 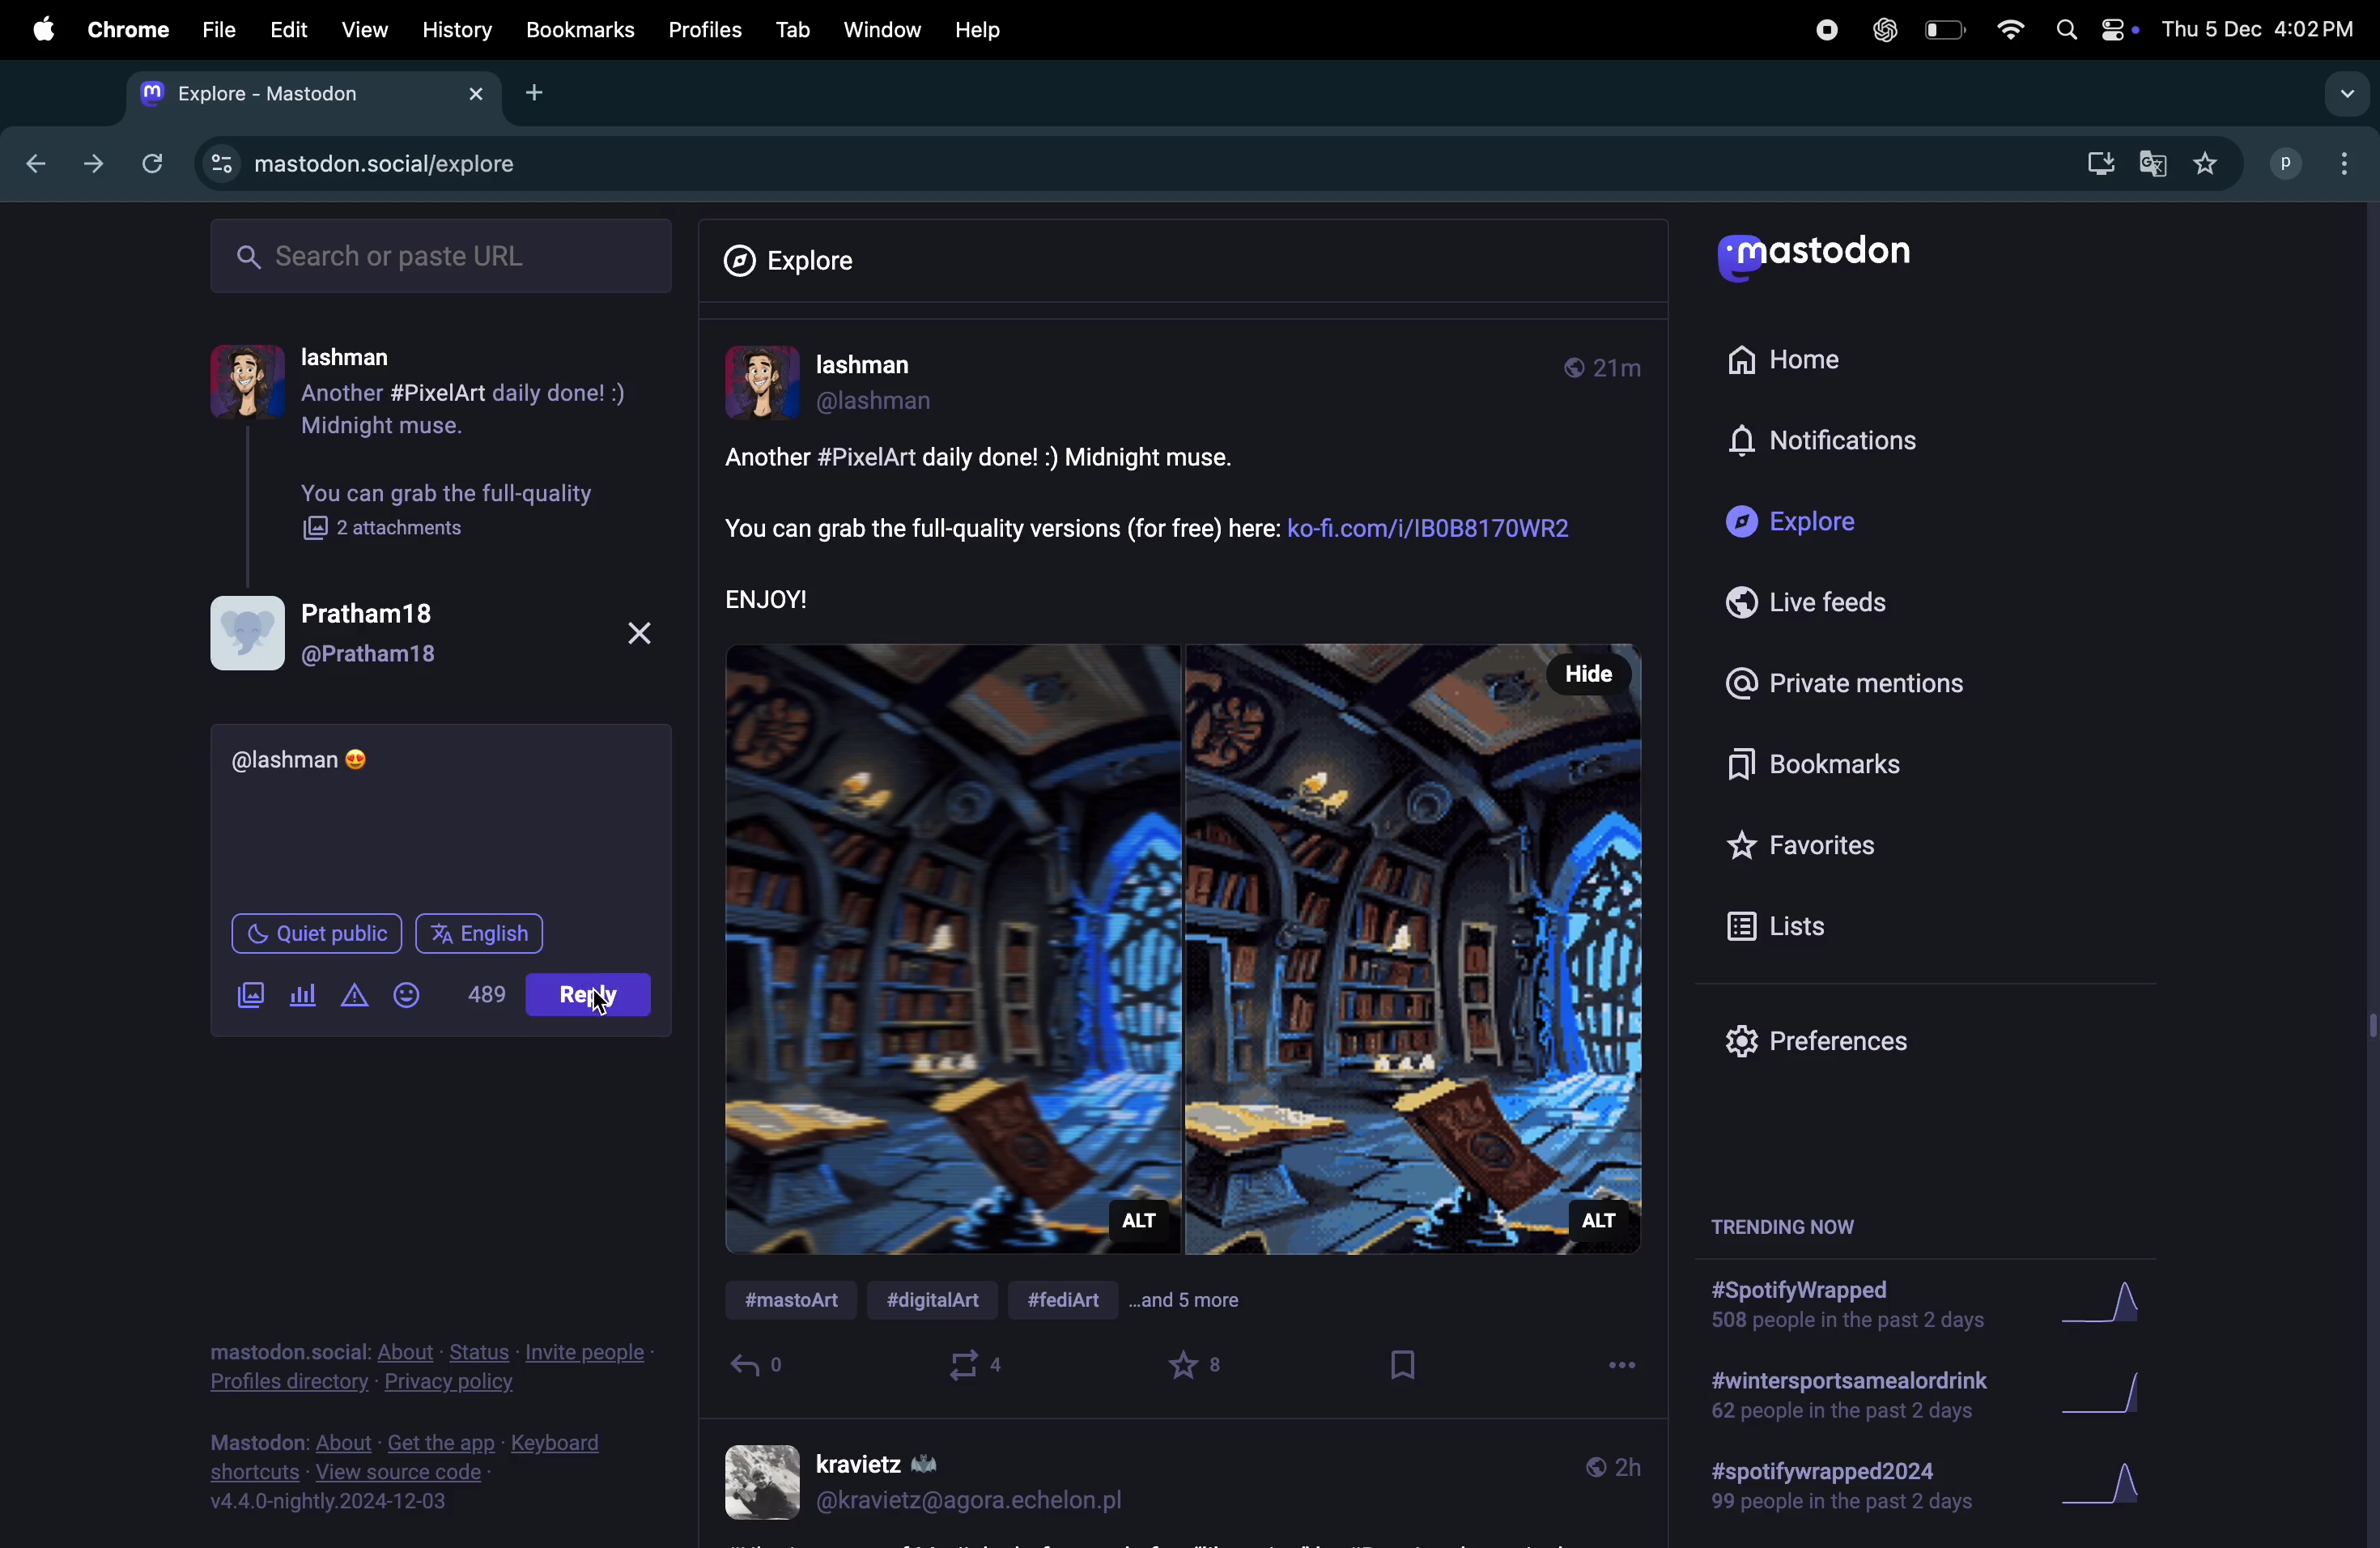 I want to click on # fed art, so click(x=1076, y=1297).